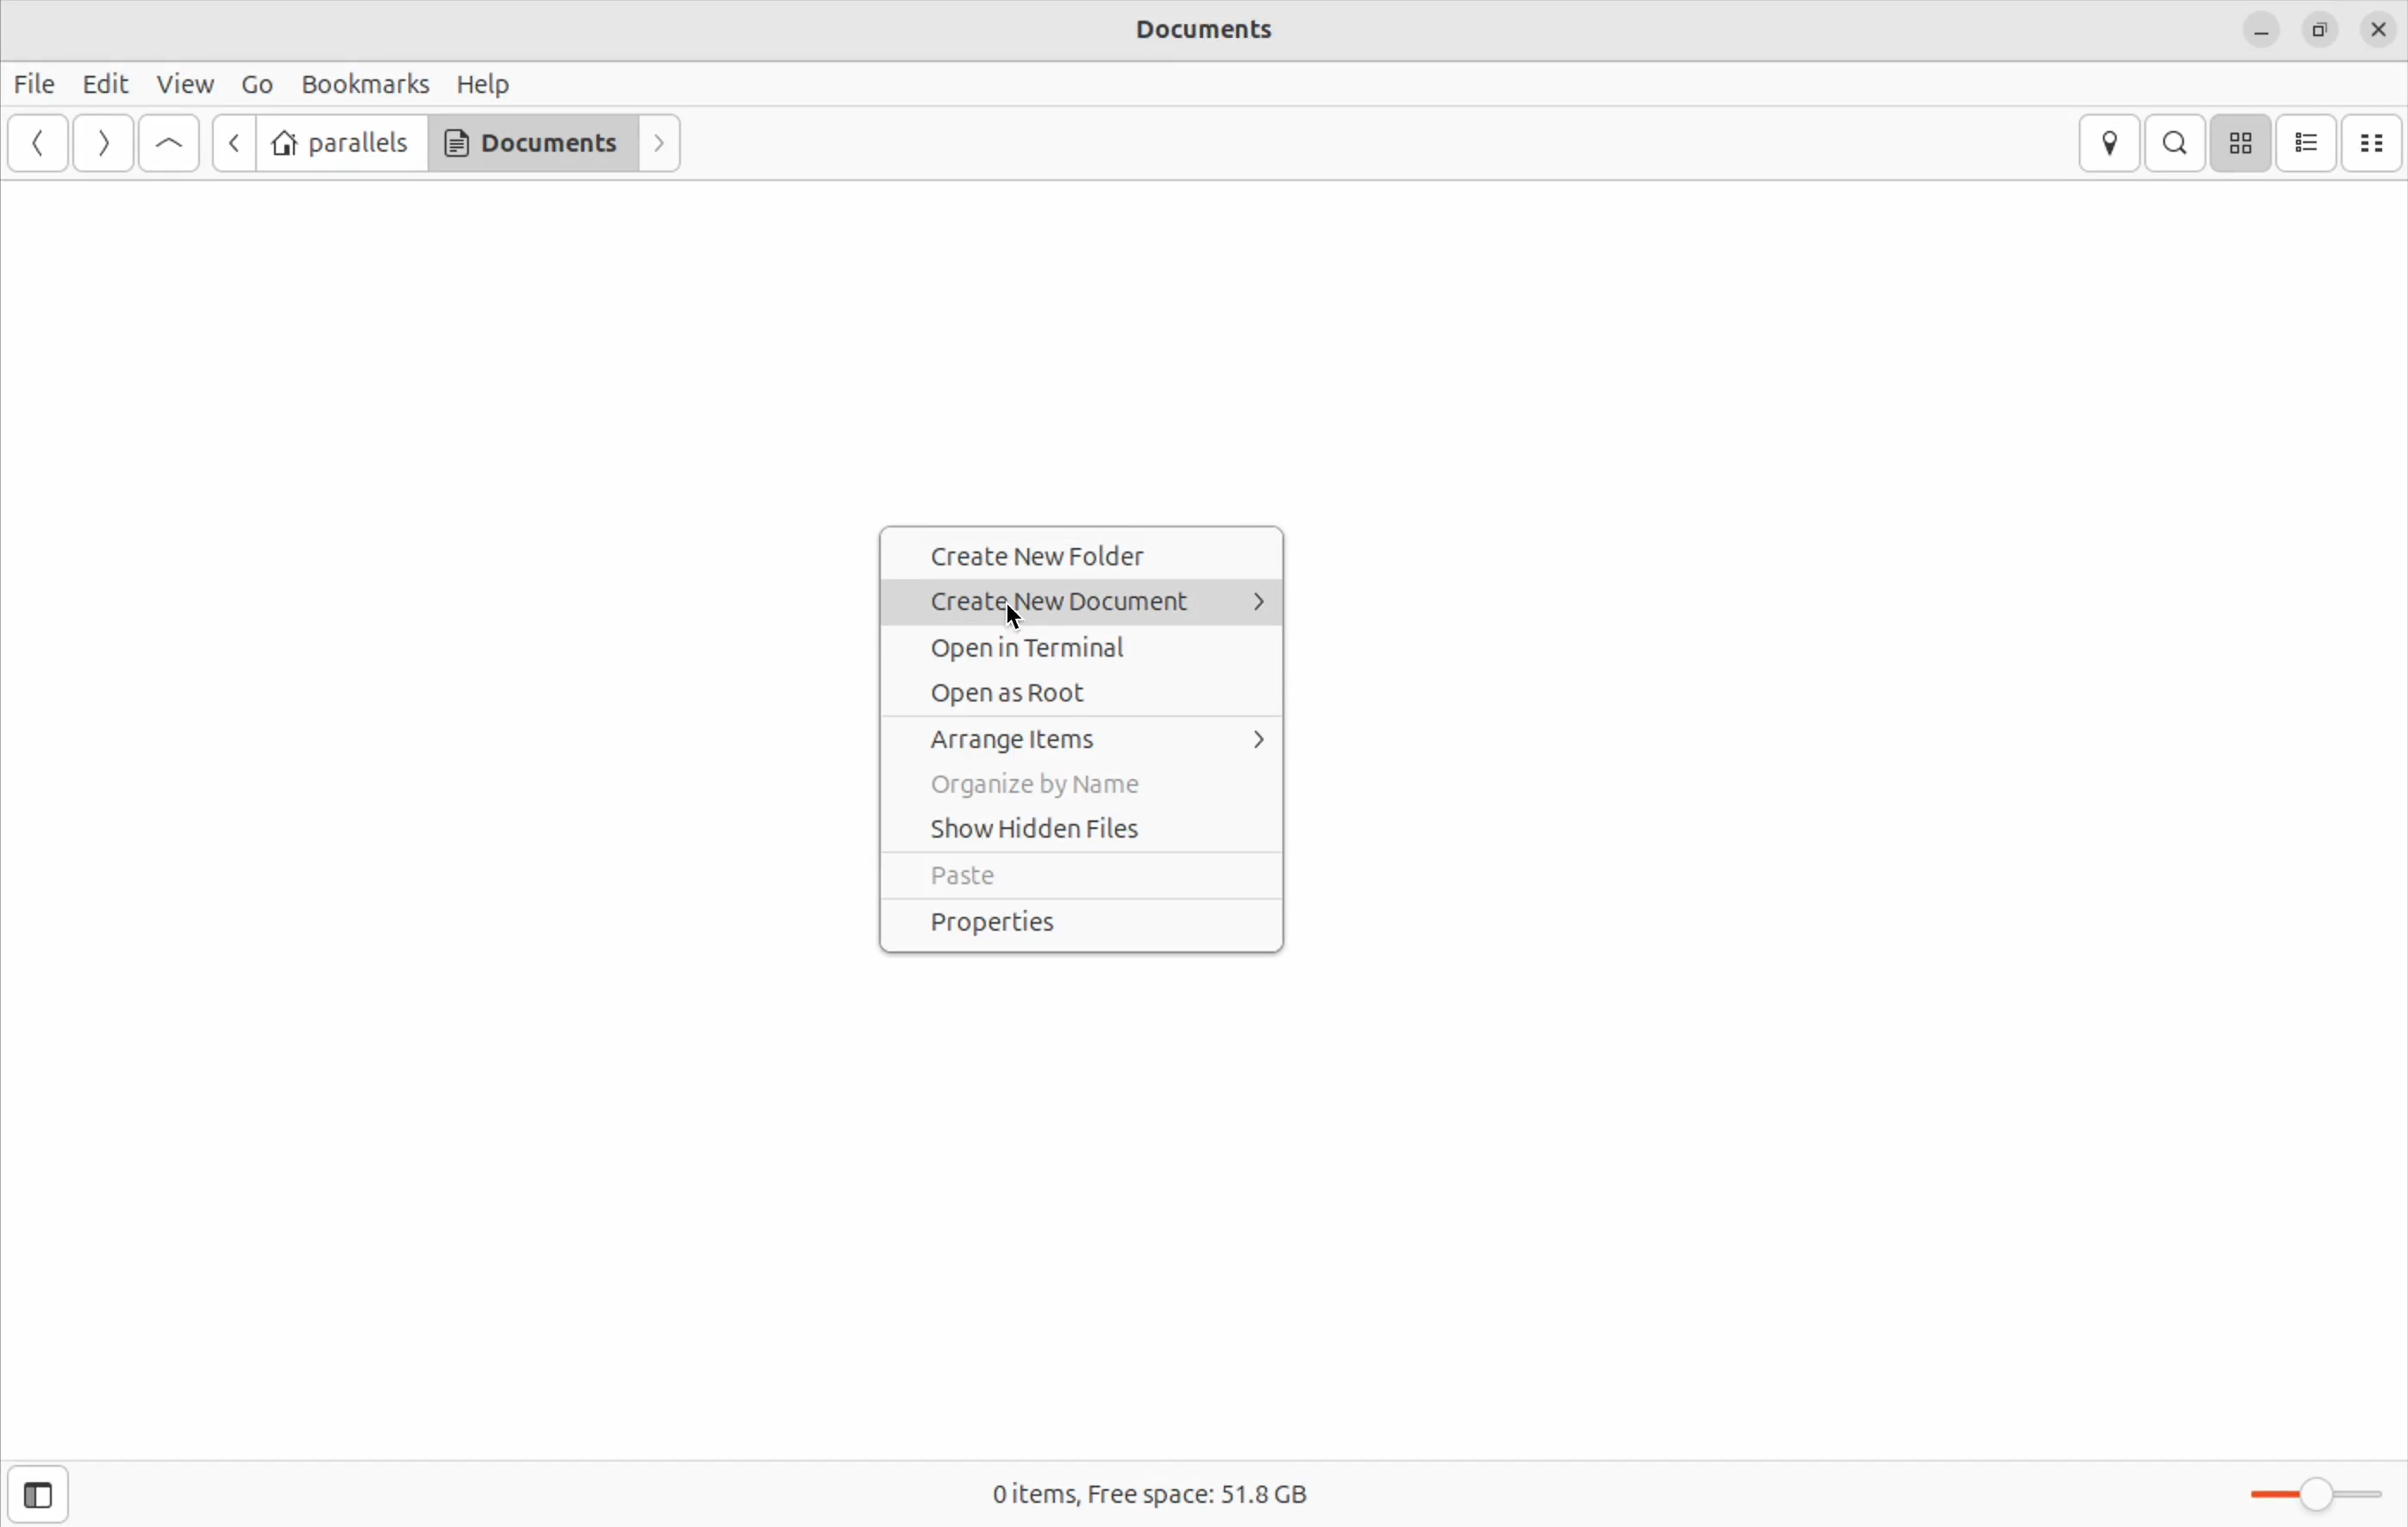  I want to click on next, so click(100, 144).